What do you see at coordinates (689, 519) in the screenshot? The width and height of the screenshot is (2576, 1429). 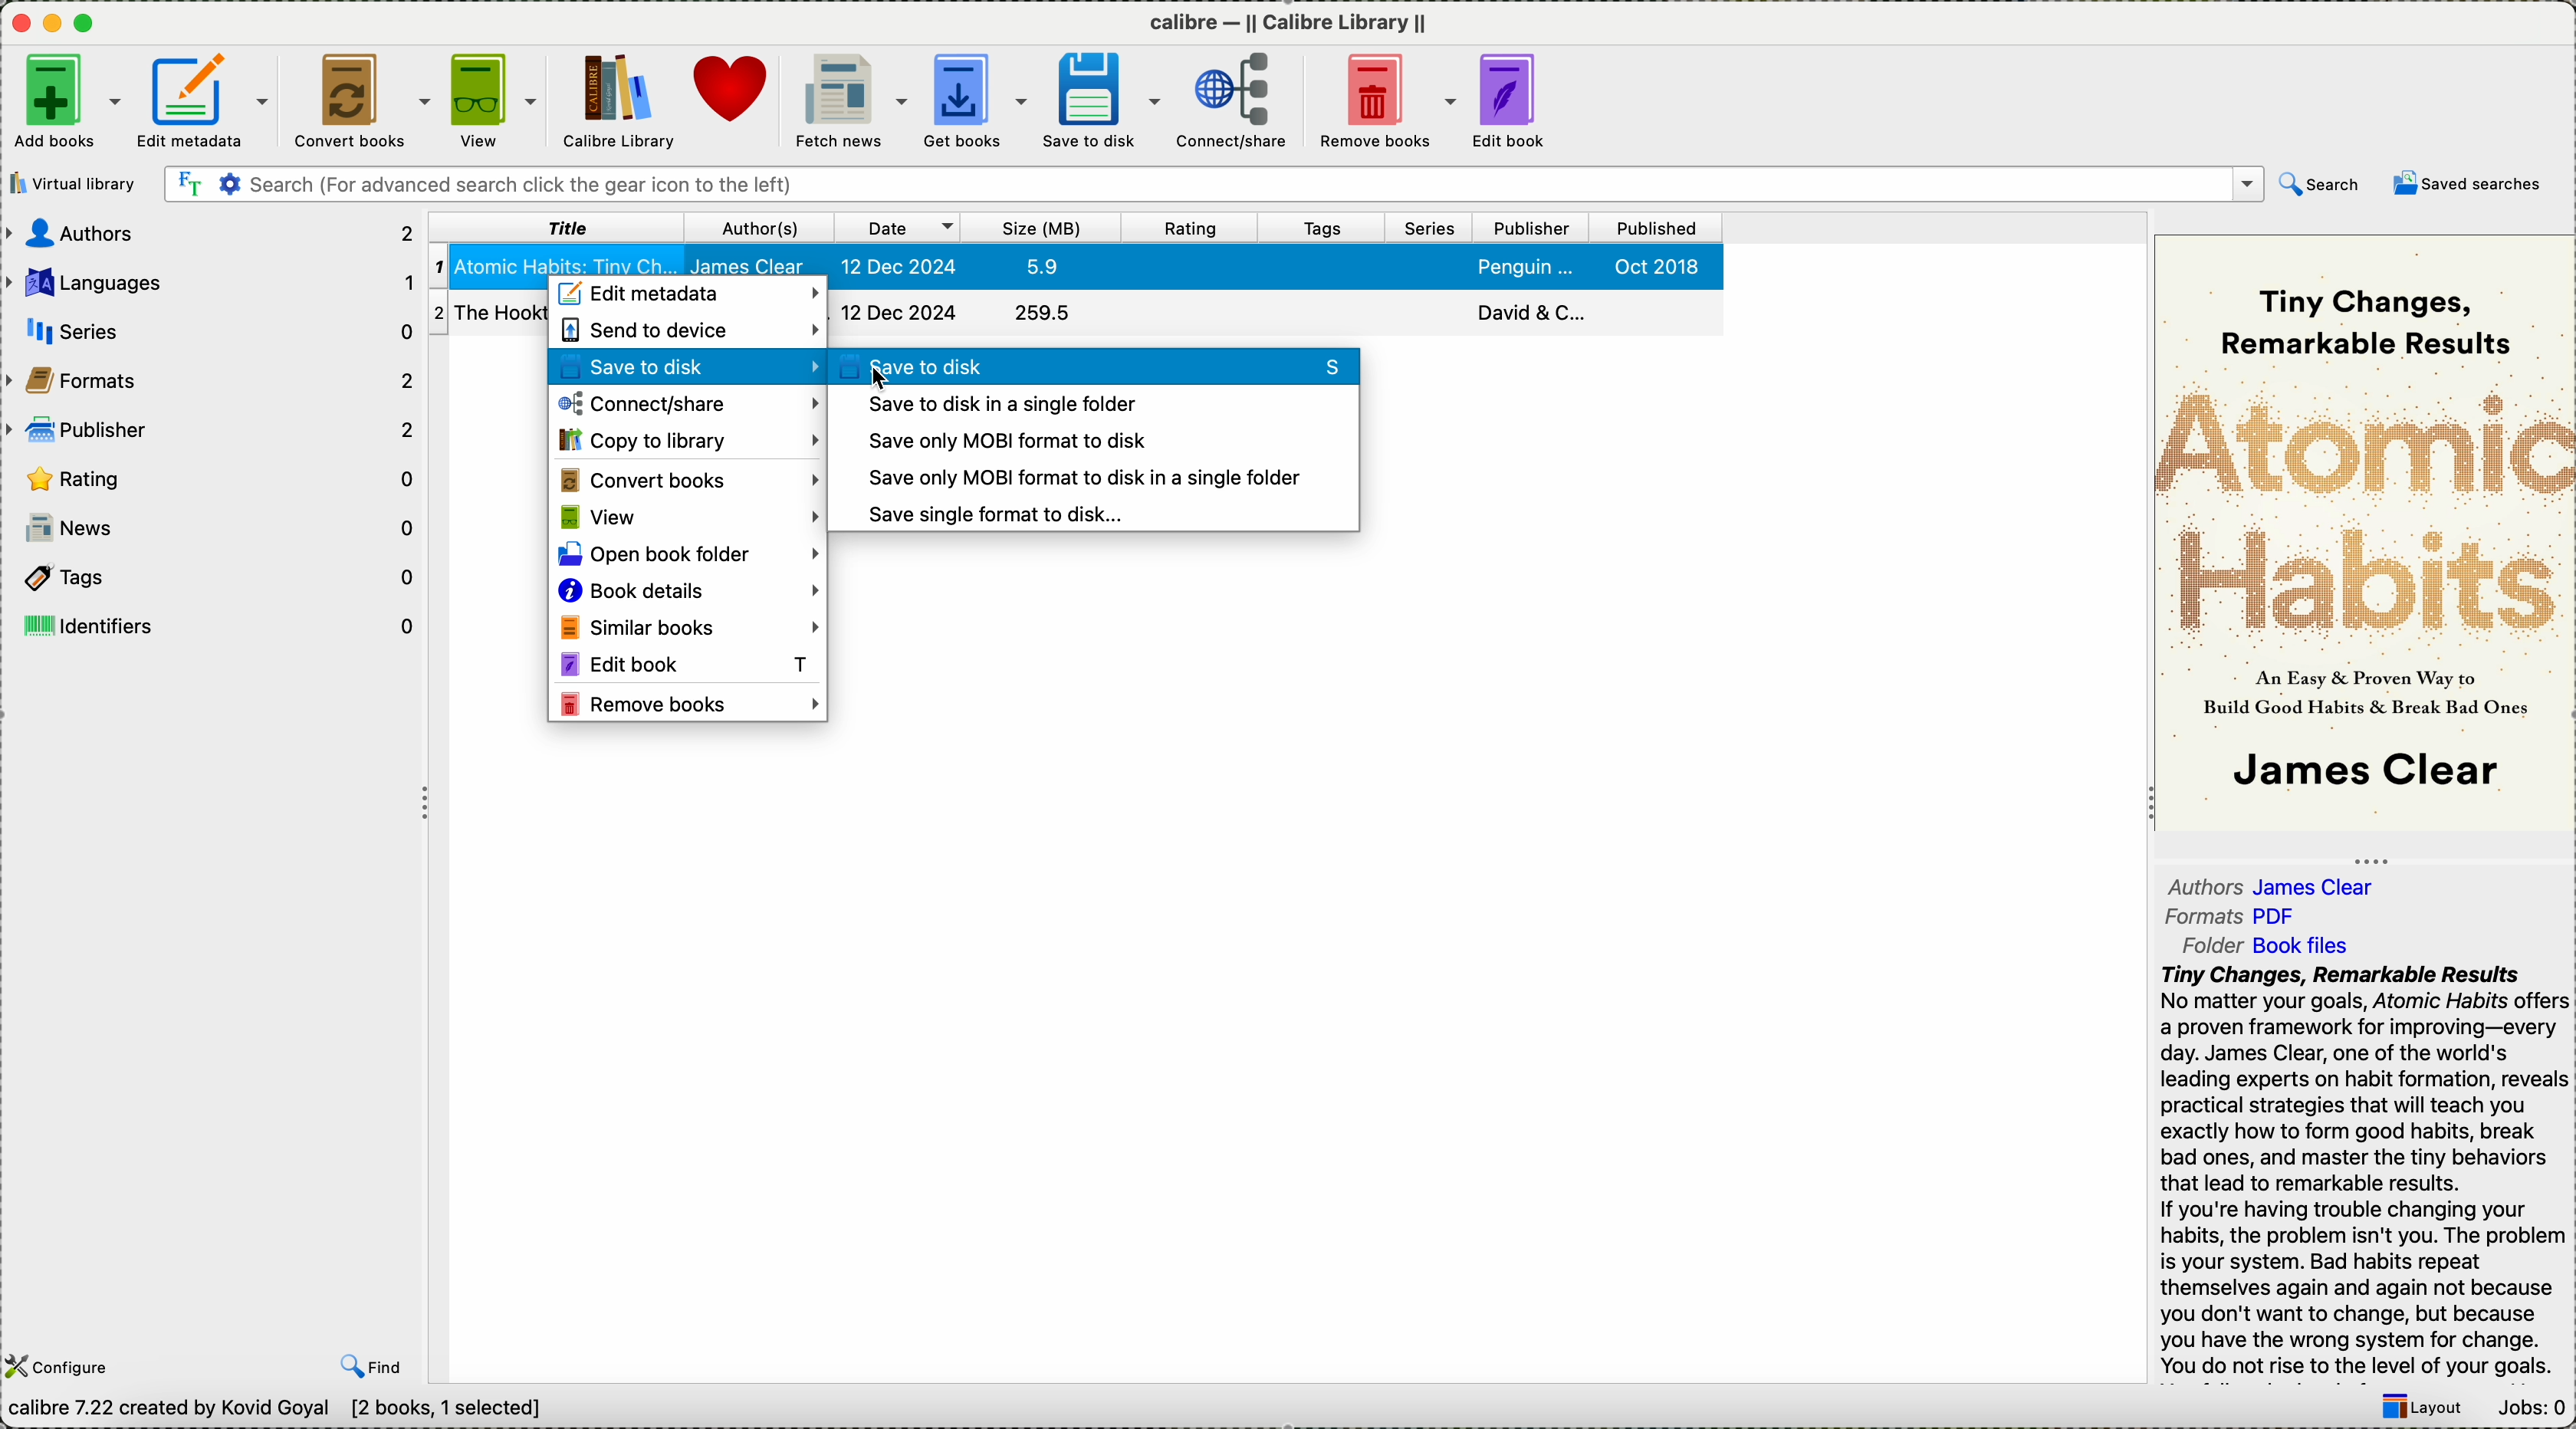 I see `view` at bounding box center [689, 519].